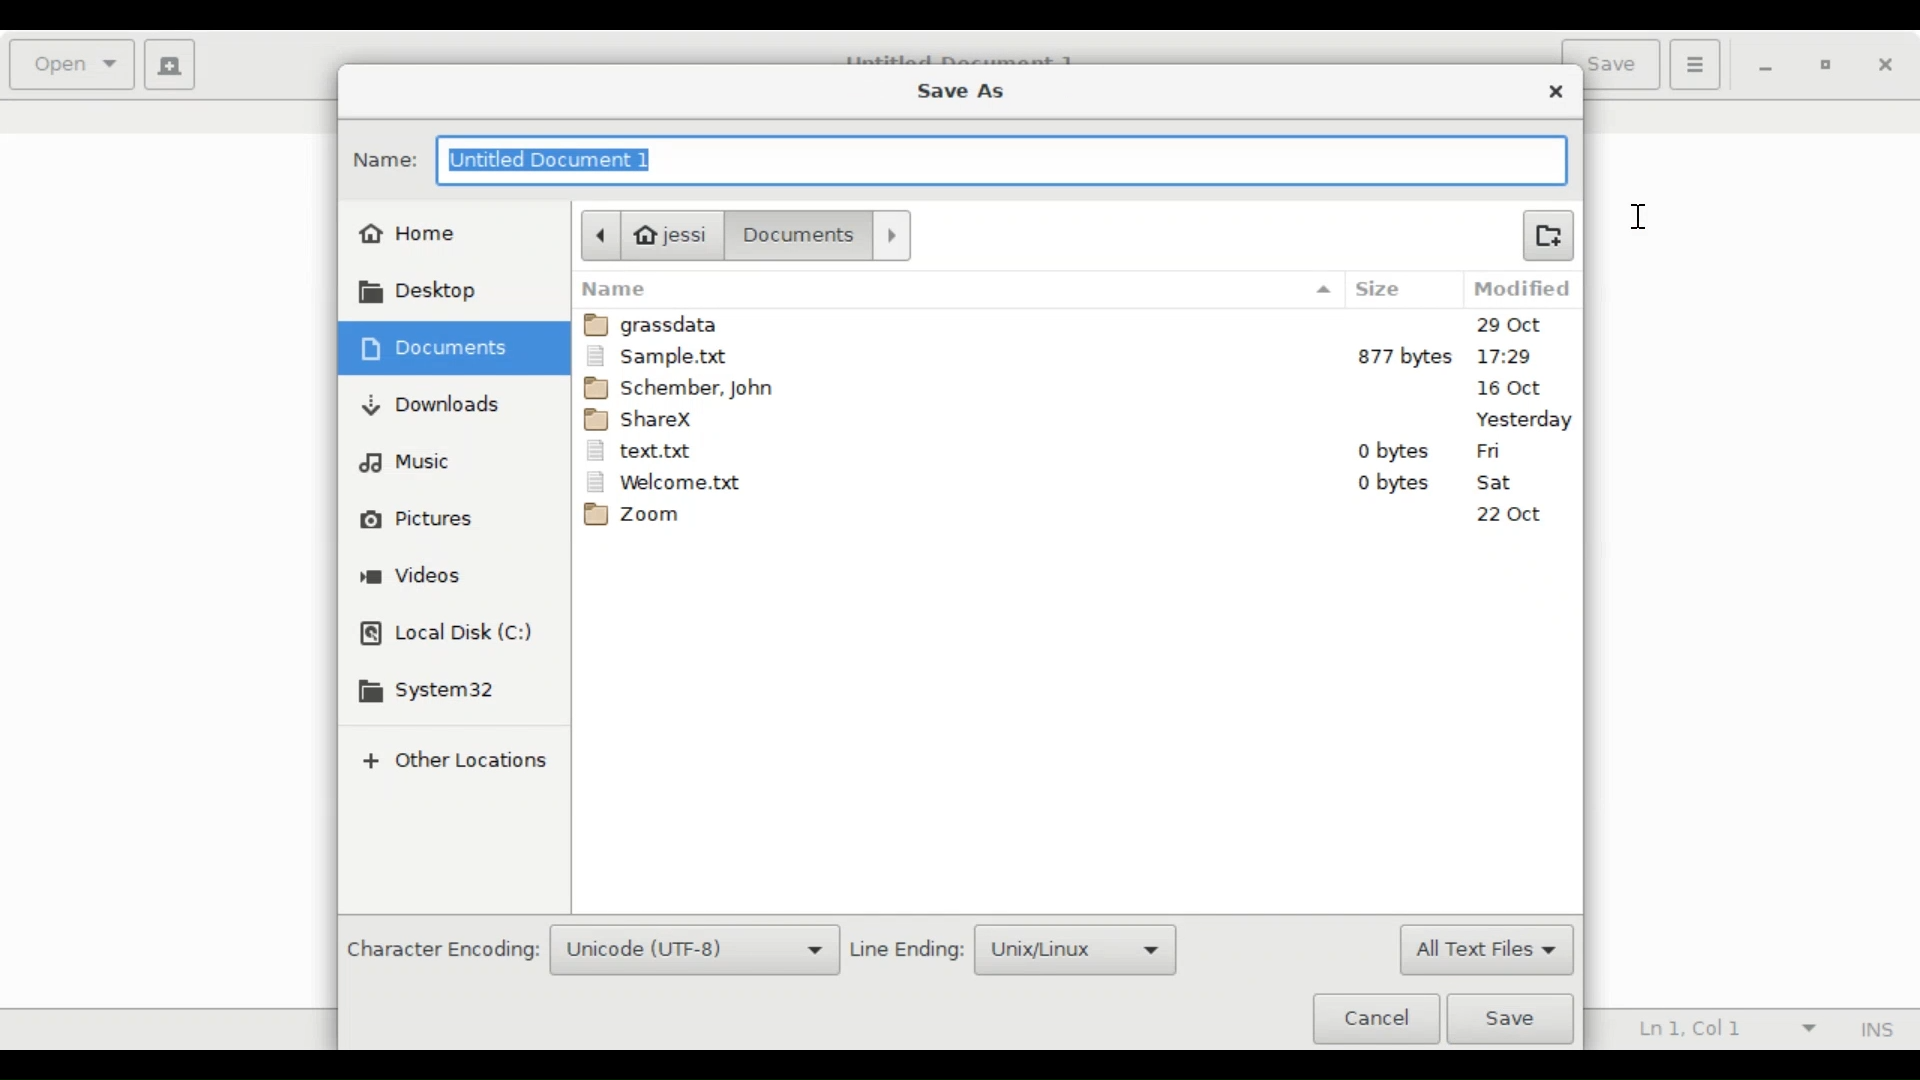  What do you see at coordinates (410, 231) in the screenshot?
I see `Home` at bounding box center [410, 231].